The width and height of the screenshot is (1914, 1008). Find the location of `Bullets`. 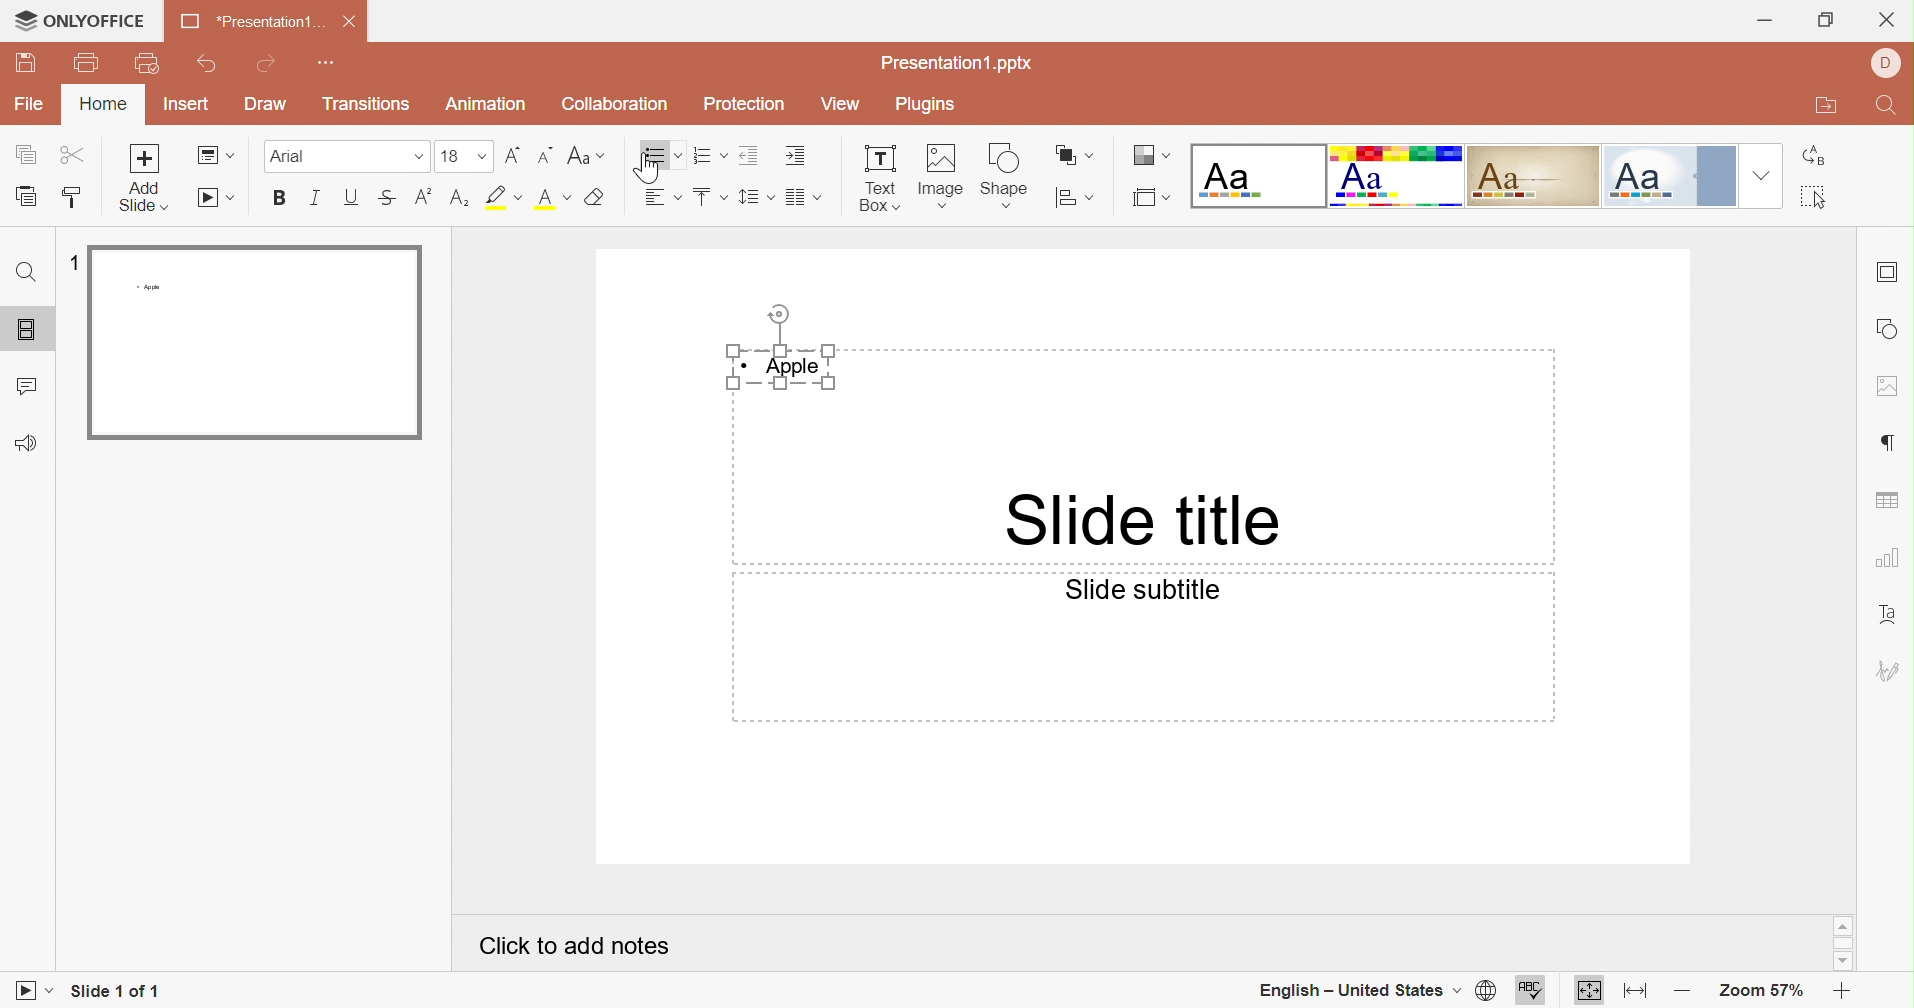

Bullets is located at coordinates (715, 197).